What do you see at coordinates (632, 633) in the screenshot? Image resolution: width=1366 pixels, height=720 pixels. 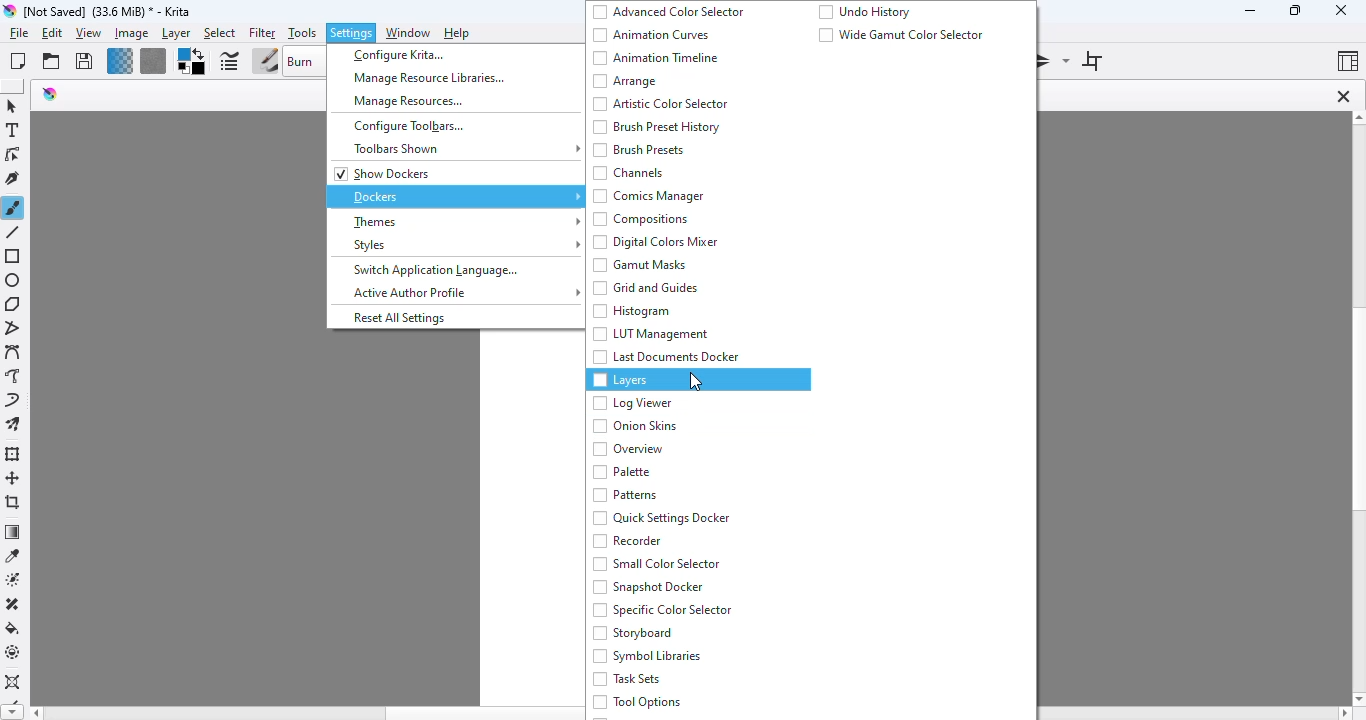 I see `storyboard` at bounding box center [632, 633].